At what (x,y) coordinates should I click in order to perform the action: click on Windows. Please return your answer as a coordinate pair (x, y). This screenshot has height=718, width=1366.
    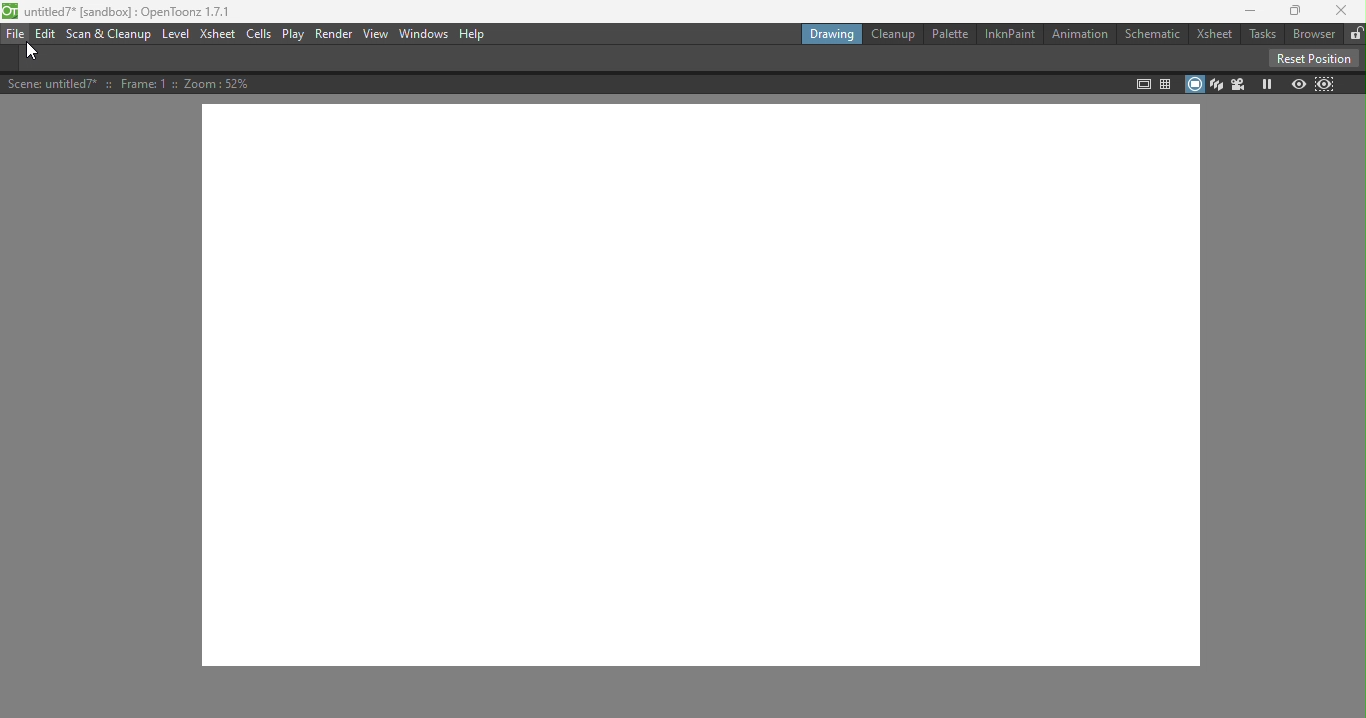
    Looking at the image, I should click on (422, 34).